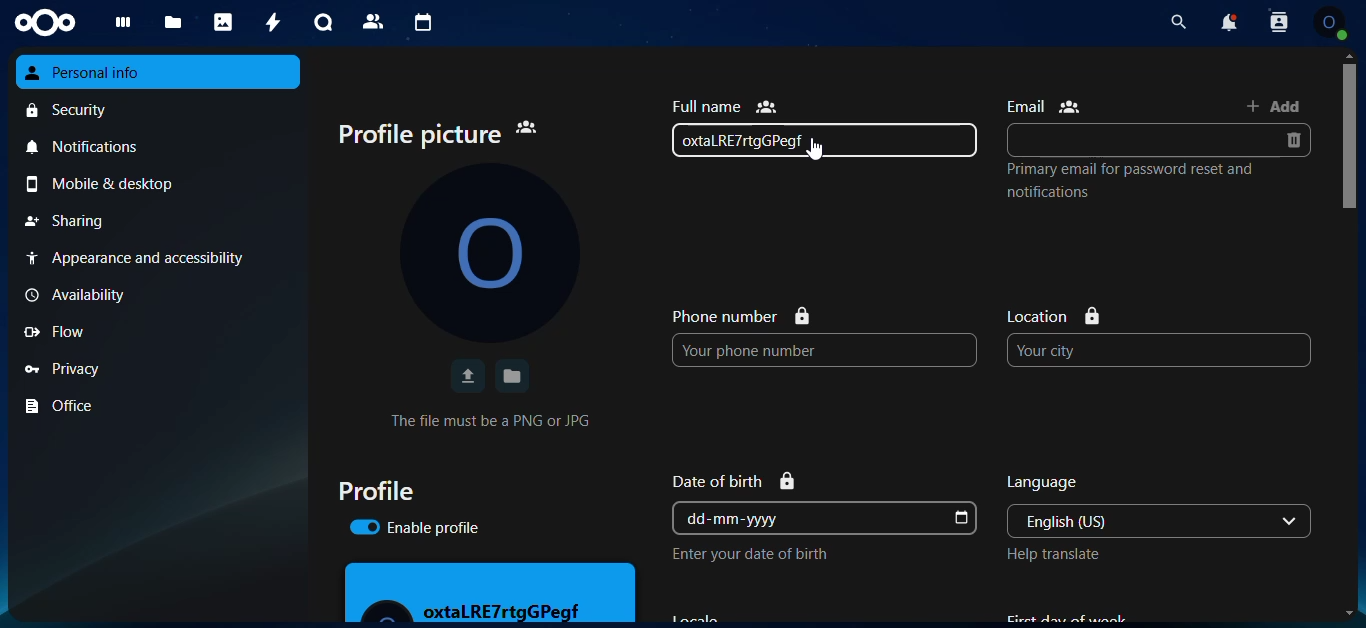 Image resolution: width=1366 pixels, height=628 pixels. I want to click on profile, so click(375, 490).